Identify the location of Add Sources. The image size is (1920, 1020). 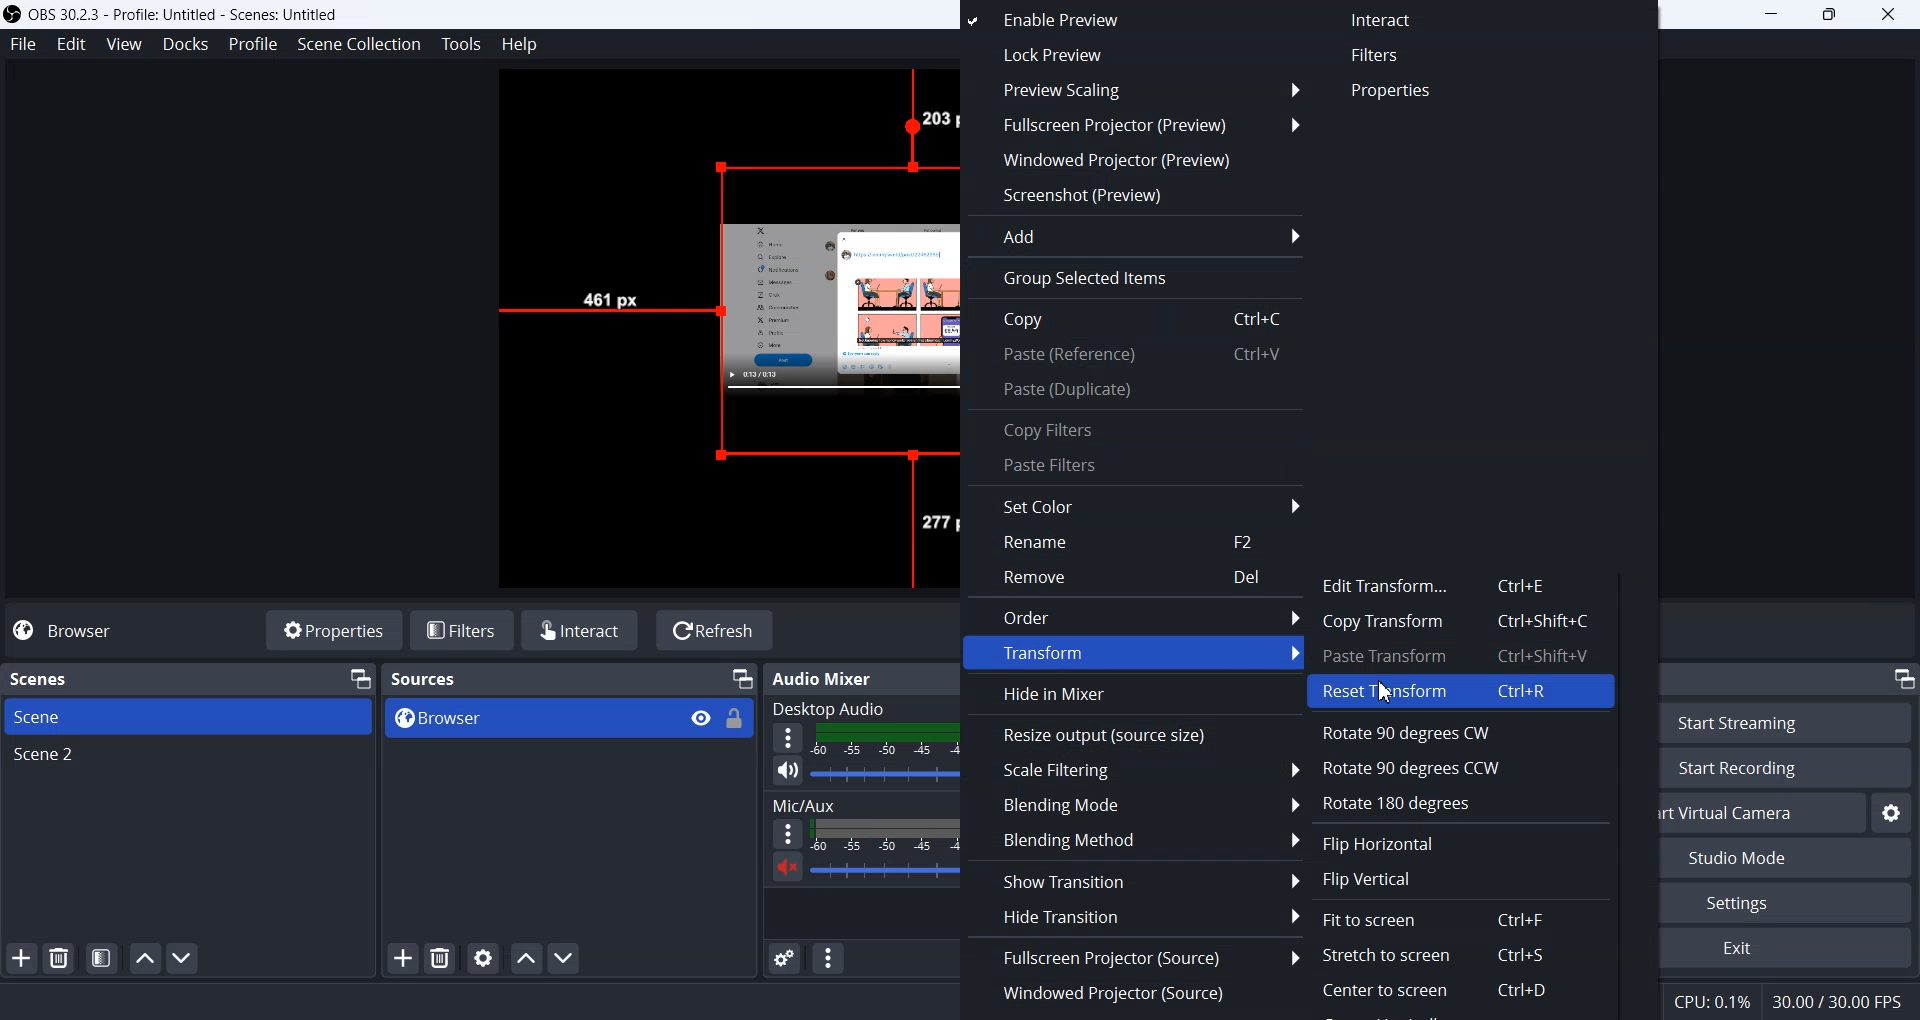
(401, 958).